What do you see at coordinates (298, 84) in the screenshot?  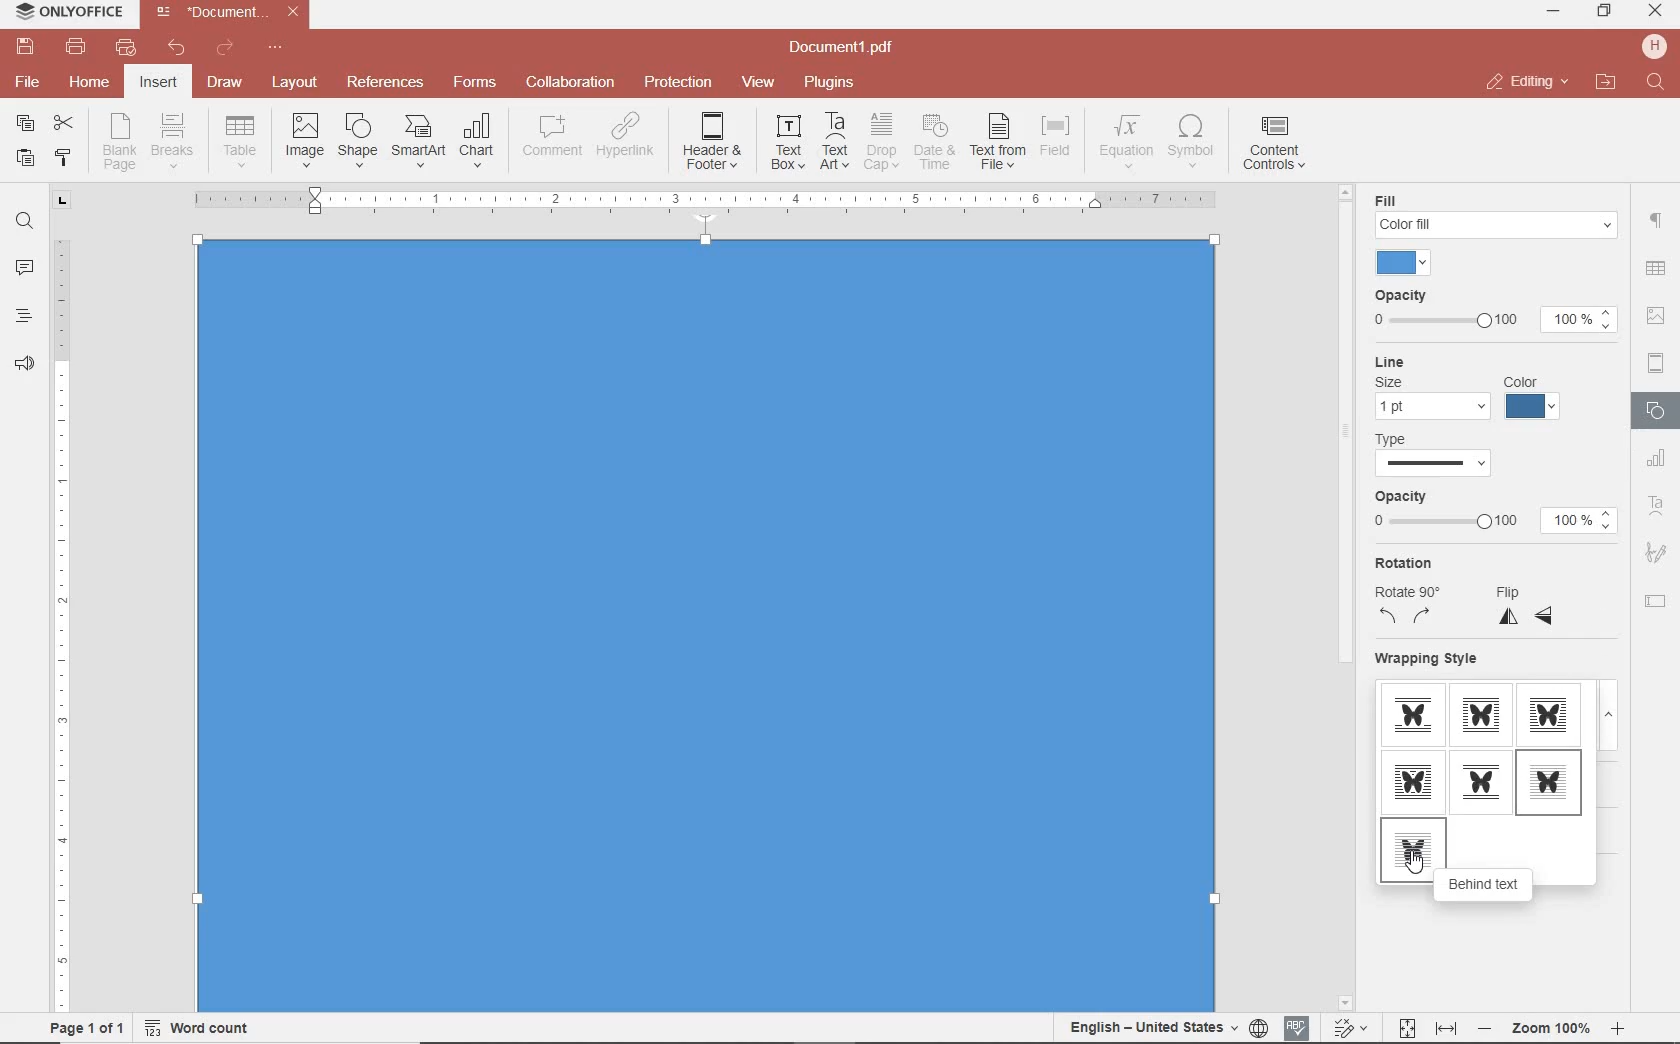 I see `layout` at bounding box center [298, 84].